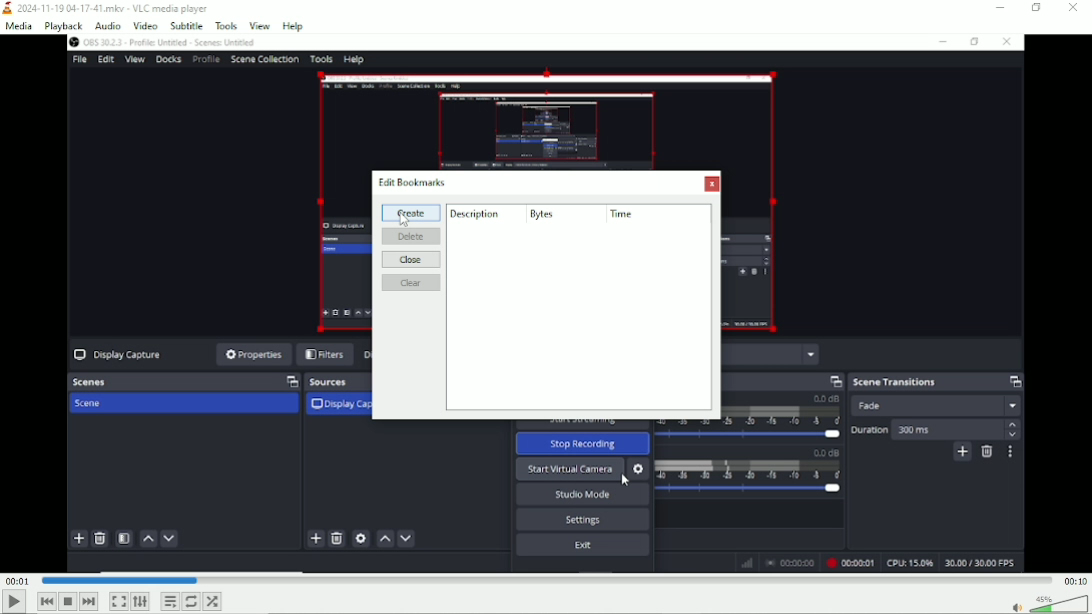  Describe the element at coordinates (213, 601) in the screenshot. I see `random` at that location.